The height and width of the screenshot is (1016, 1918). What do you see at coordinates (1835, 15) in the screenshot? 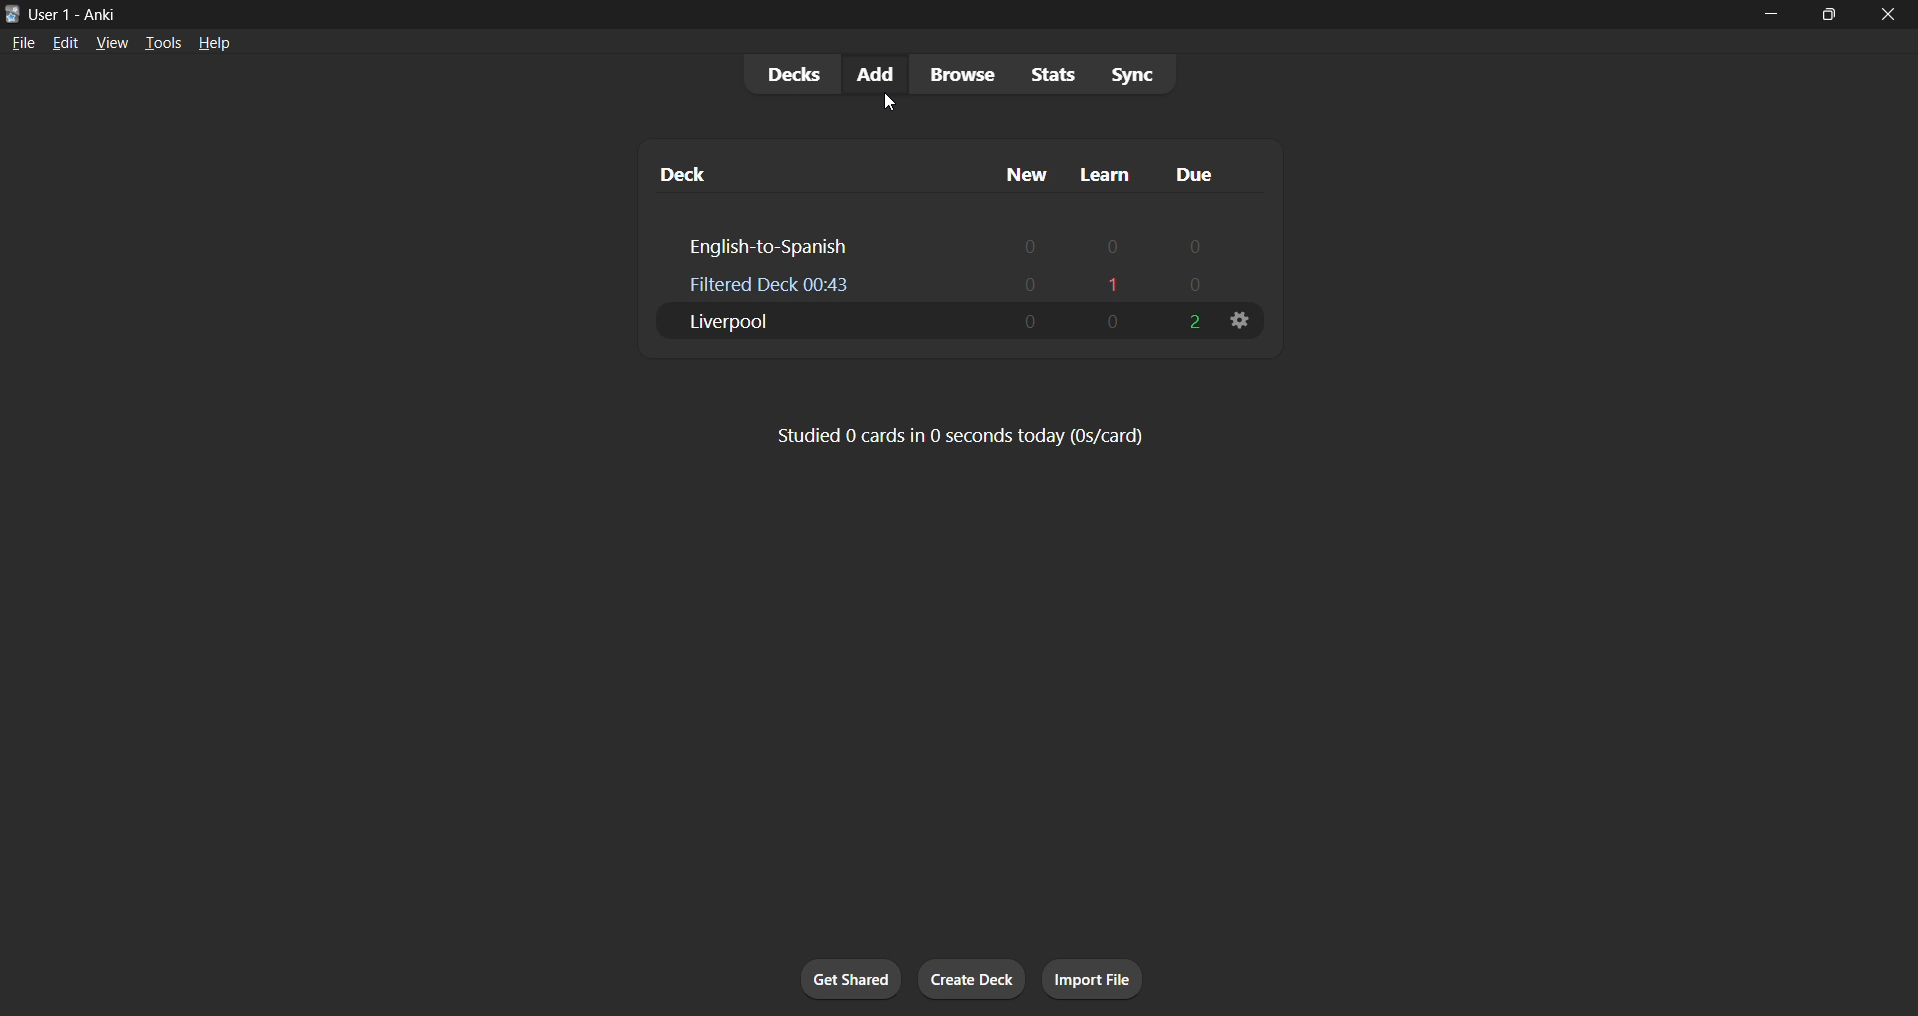
I see `maximize/restore` at bounding box center [1835, 15].